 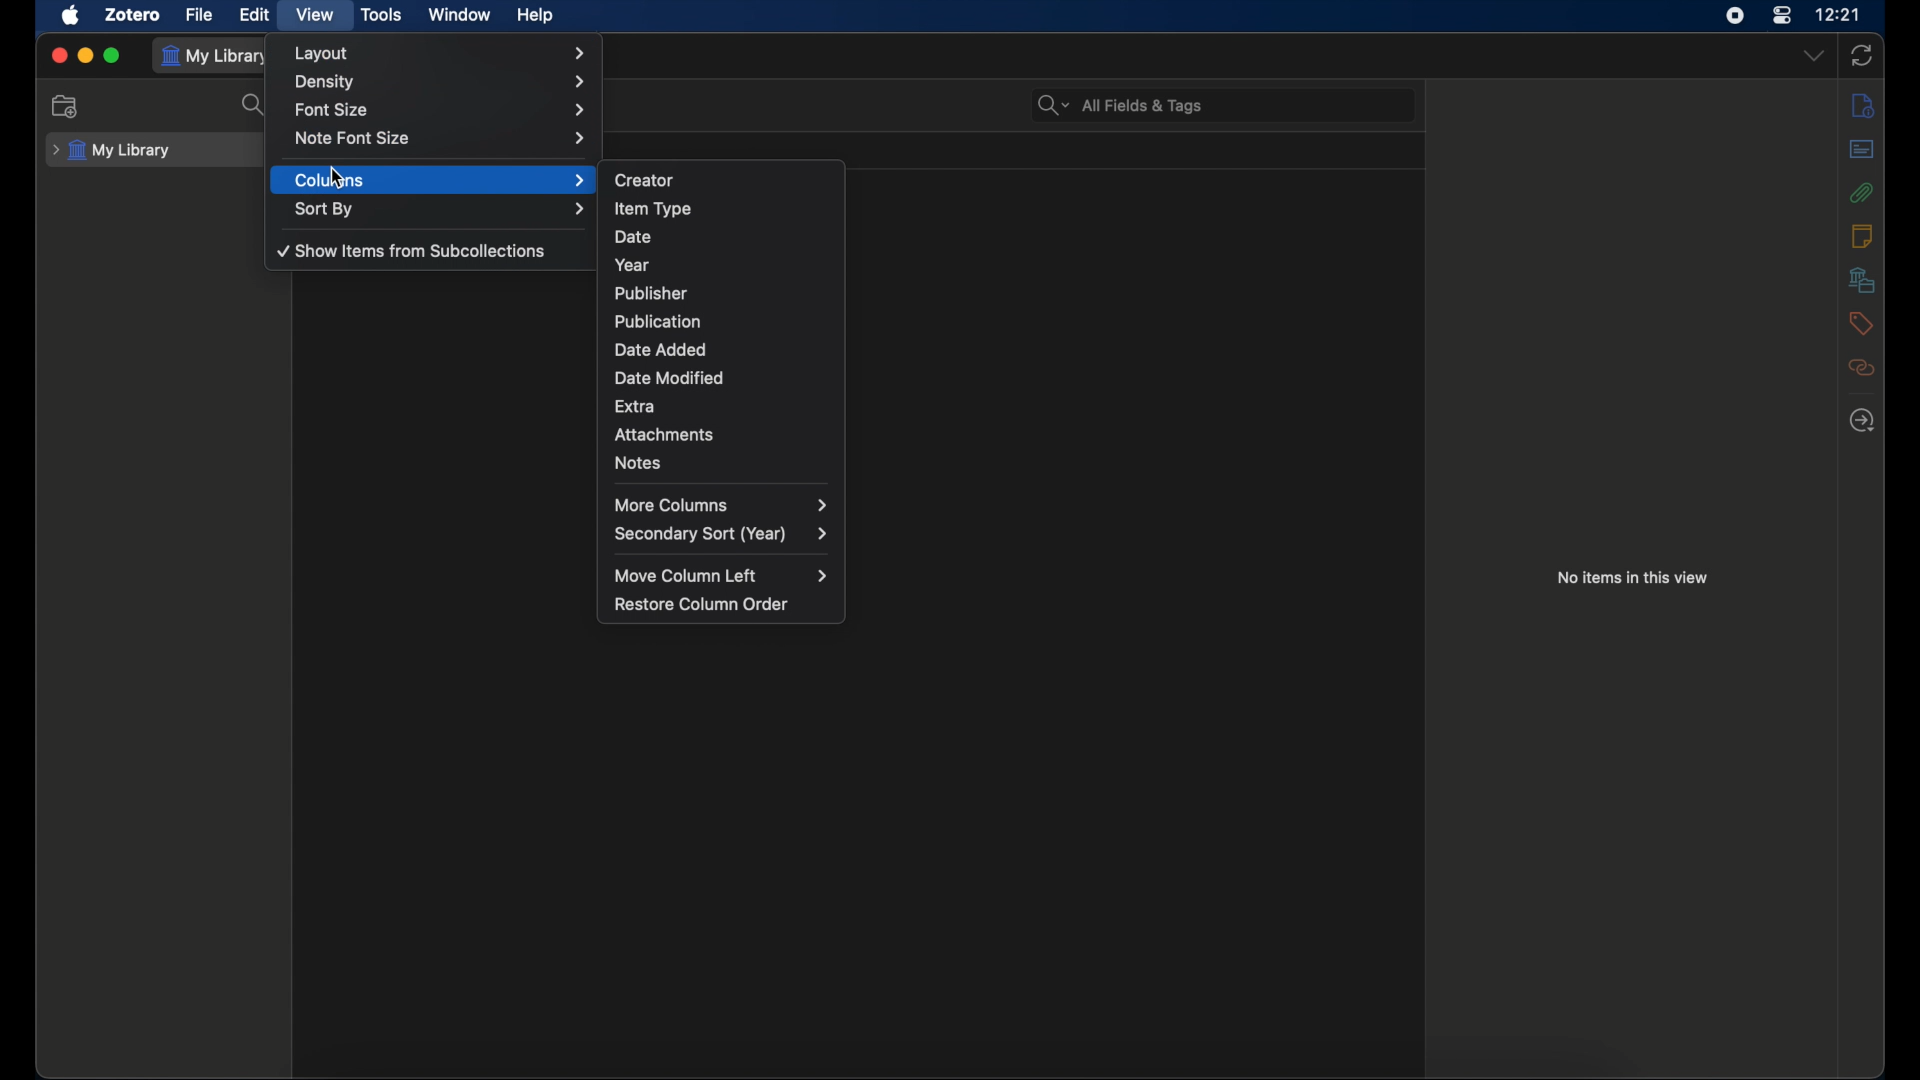 I want to click on file, so click(x=200, y=15).